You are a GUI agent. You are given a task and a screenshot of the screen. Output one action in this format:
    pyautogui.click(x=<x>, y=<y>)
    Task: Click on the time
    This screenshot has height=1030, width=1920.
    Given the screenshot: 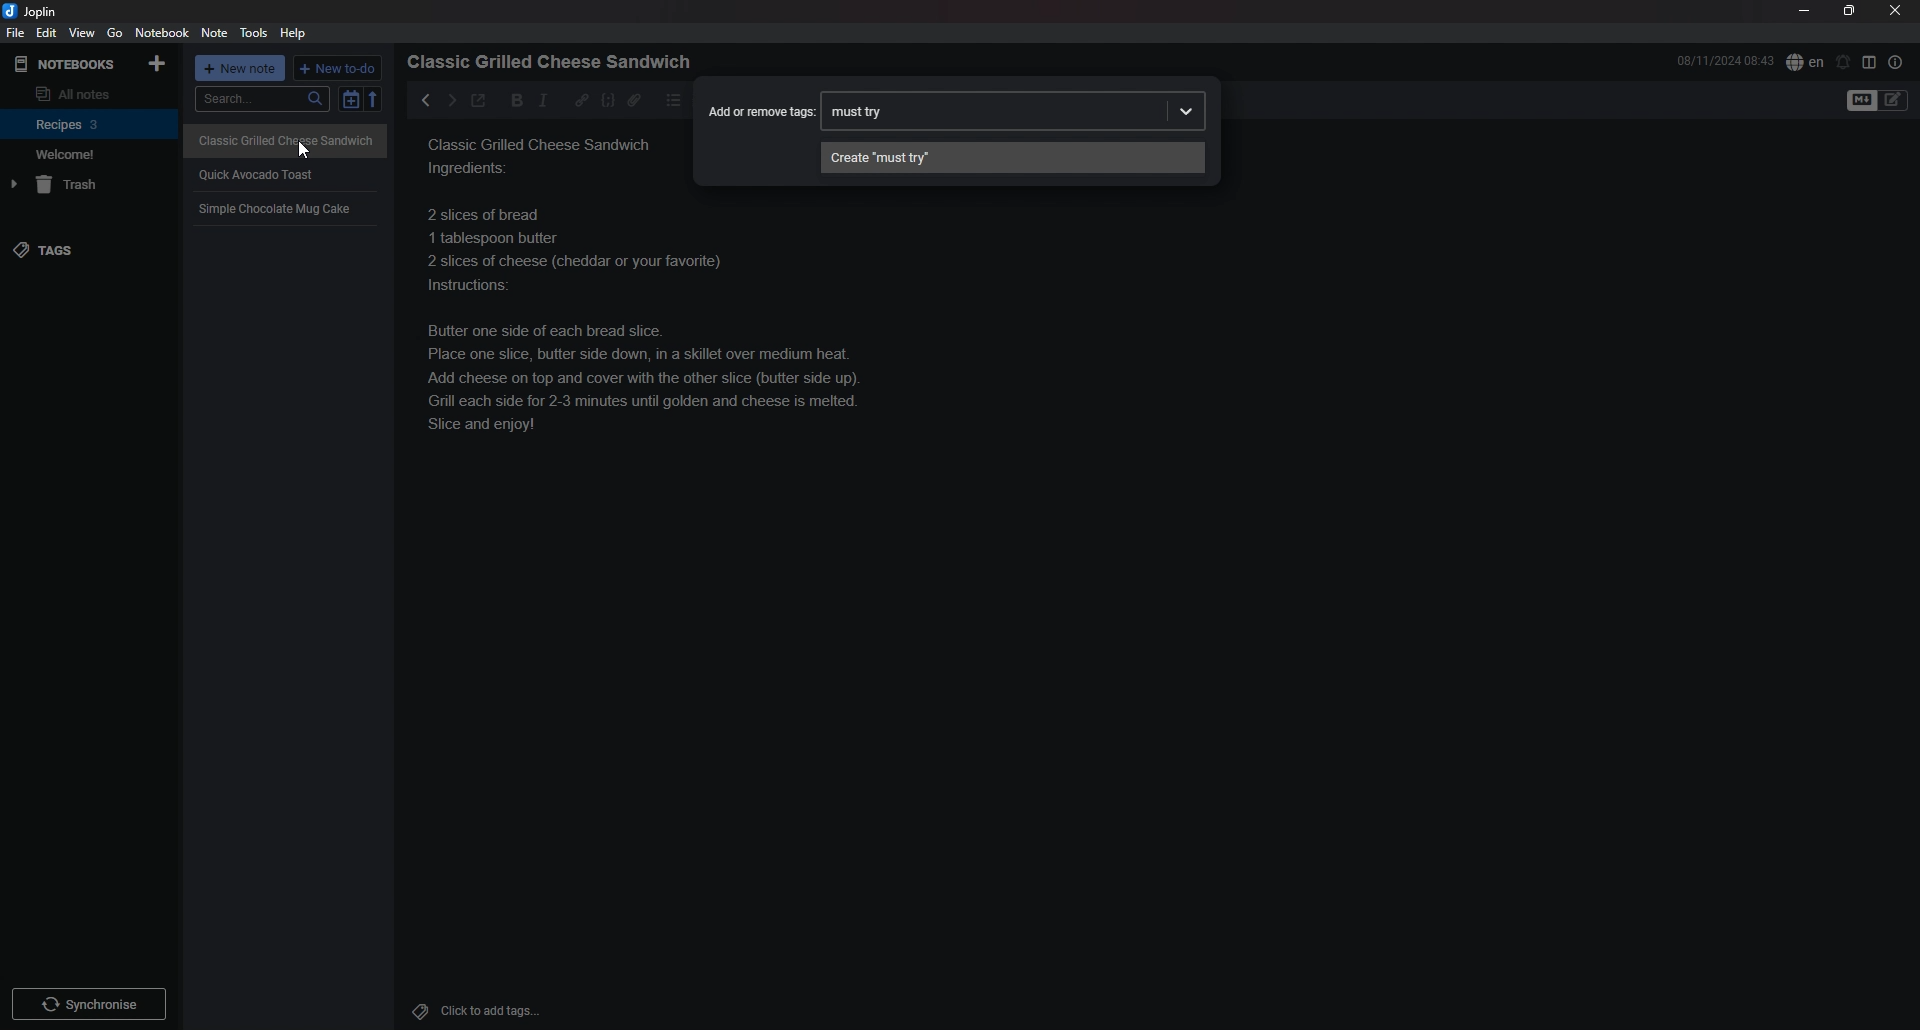 What is the action you would take?
    pyautogui.click(x=1725, y=60)
    